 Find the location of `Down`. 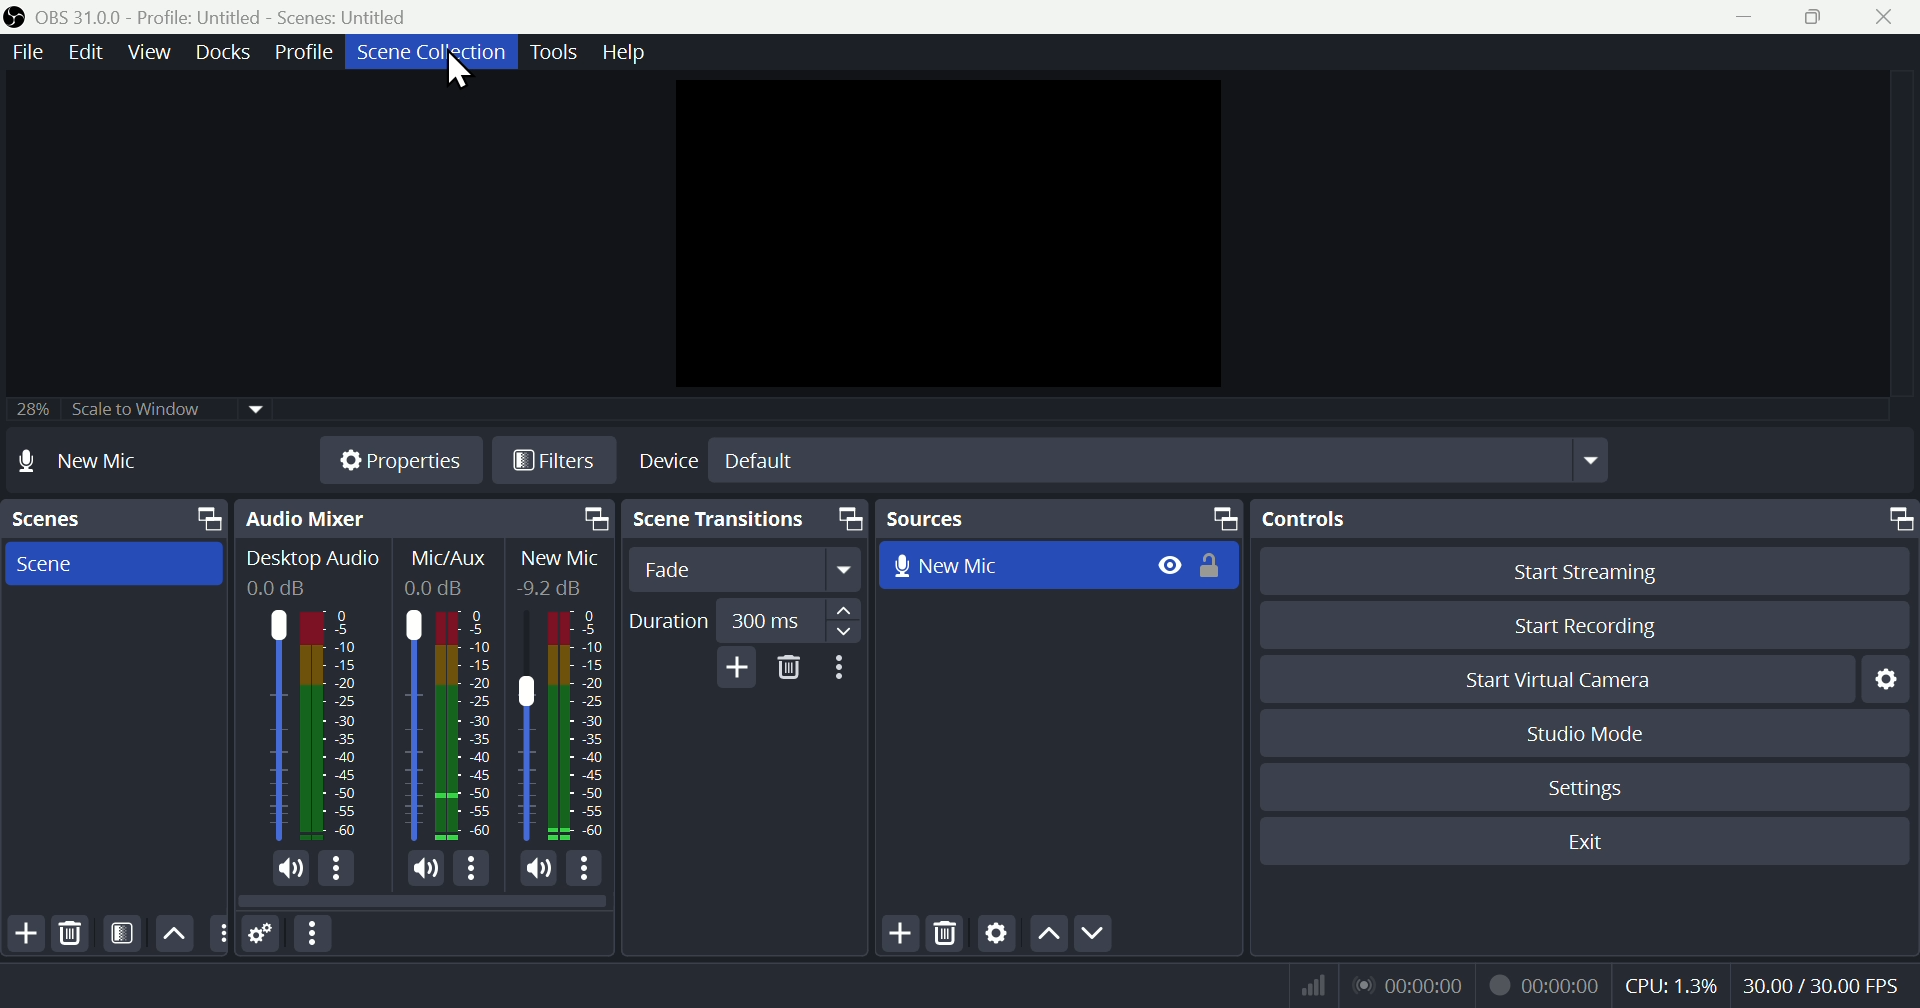

Down is located at coordinates (1099, 931).